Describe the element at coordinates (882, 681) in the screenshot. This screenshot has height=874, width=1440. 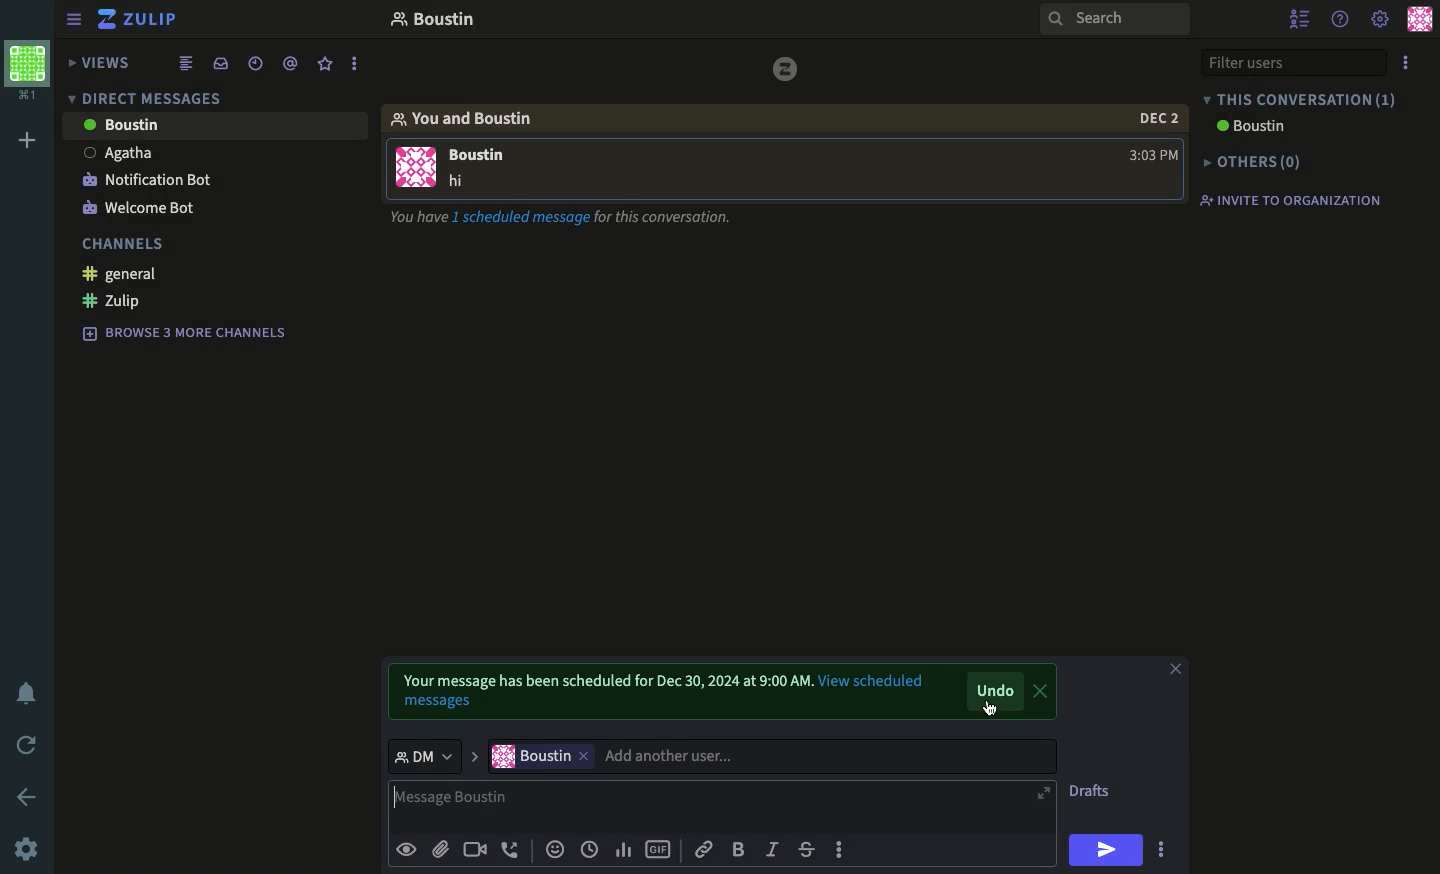
I see `view scheduled messages` at that location.